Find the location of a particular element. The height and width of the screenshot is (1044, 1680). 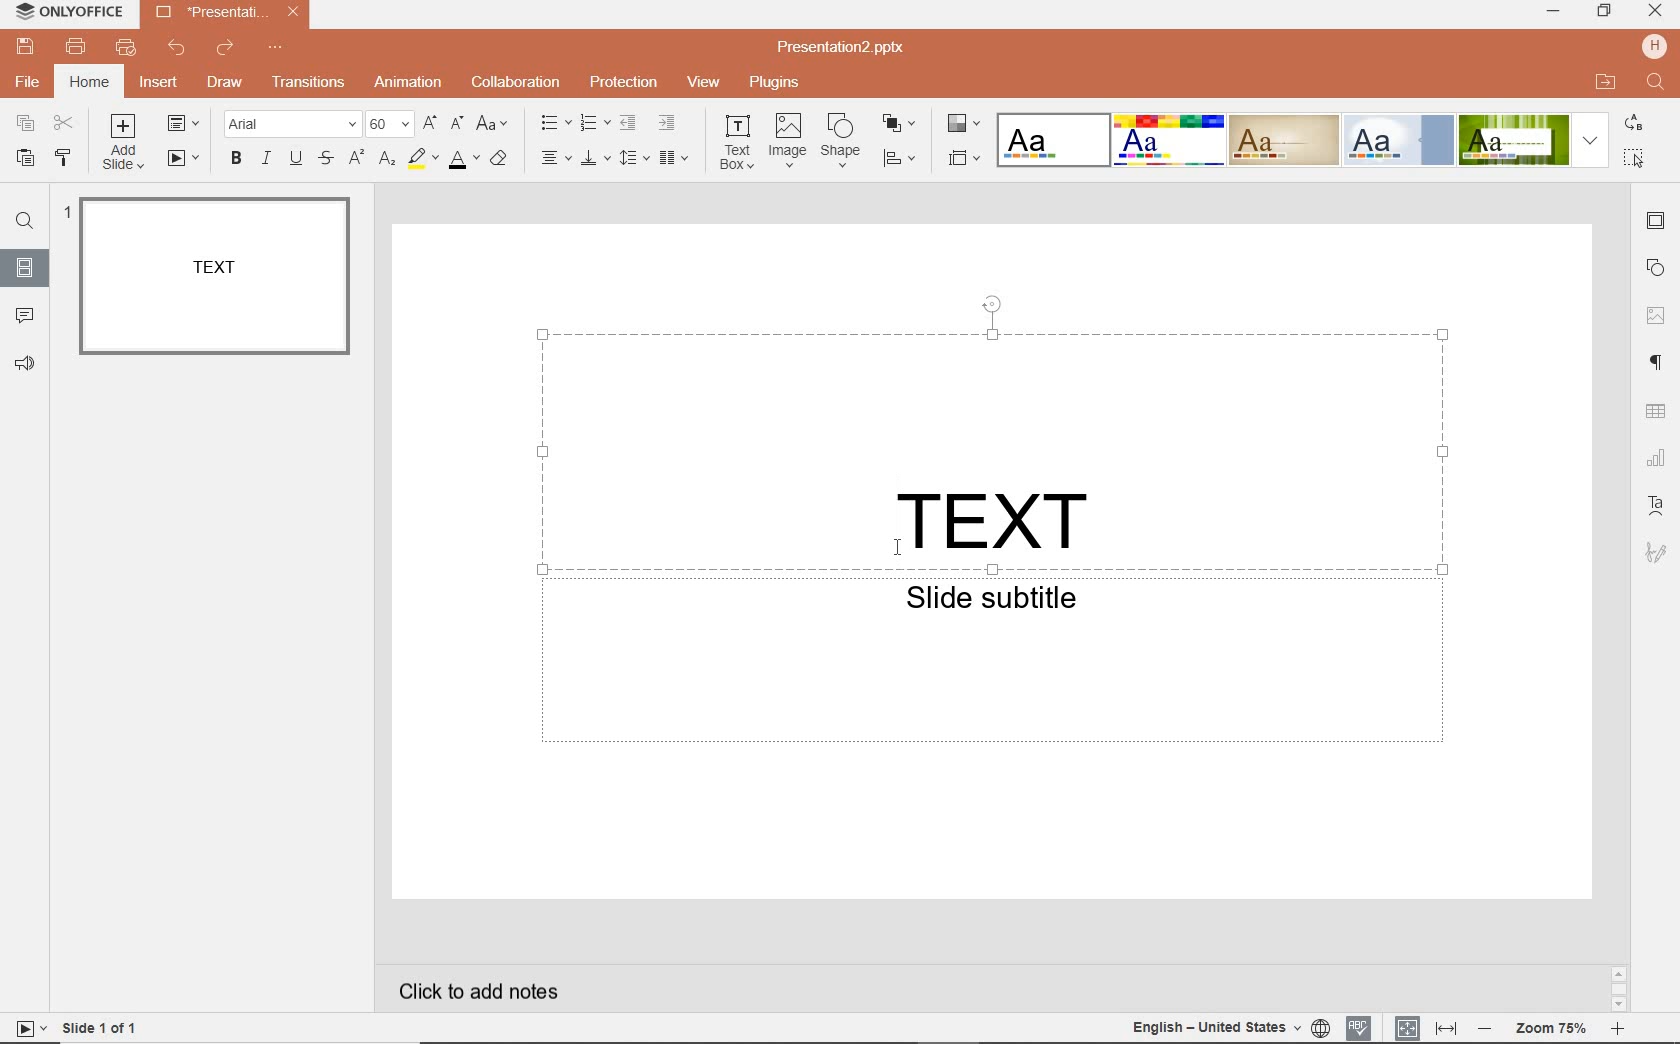

FONT COLOR is located at coordinates (462, 160).